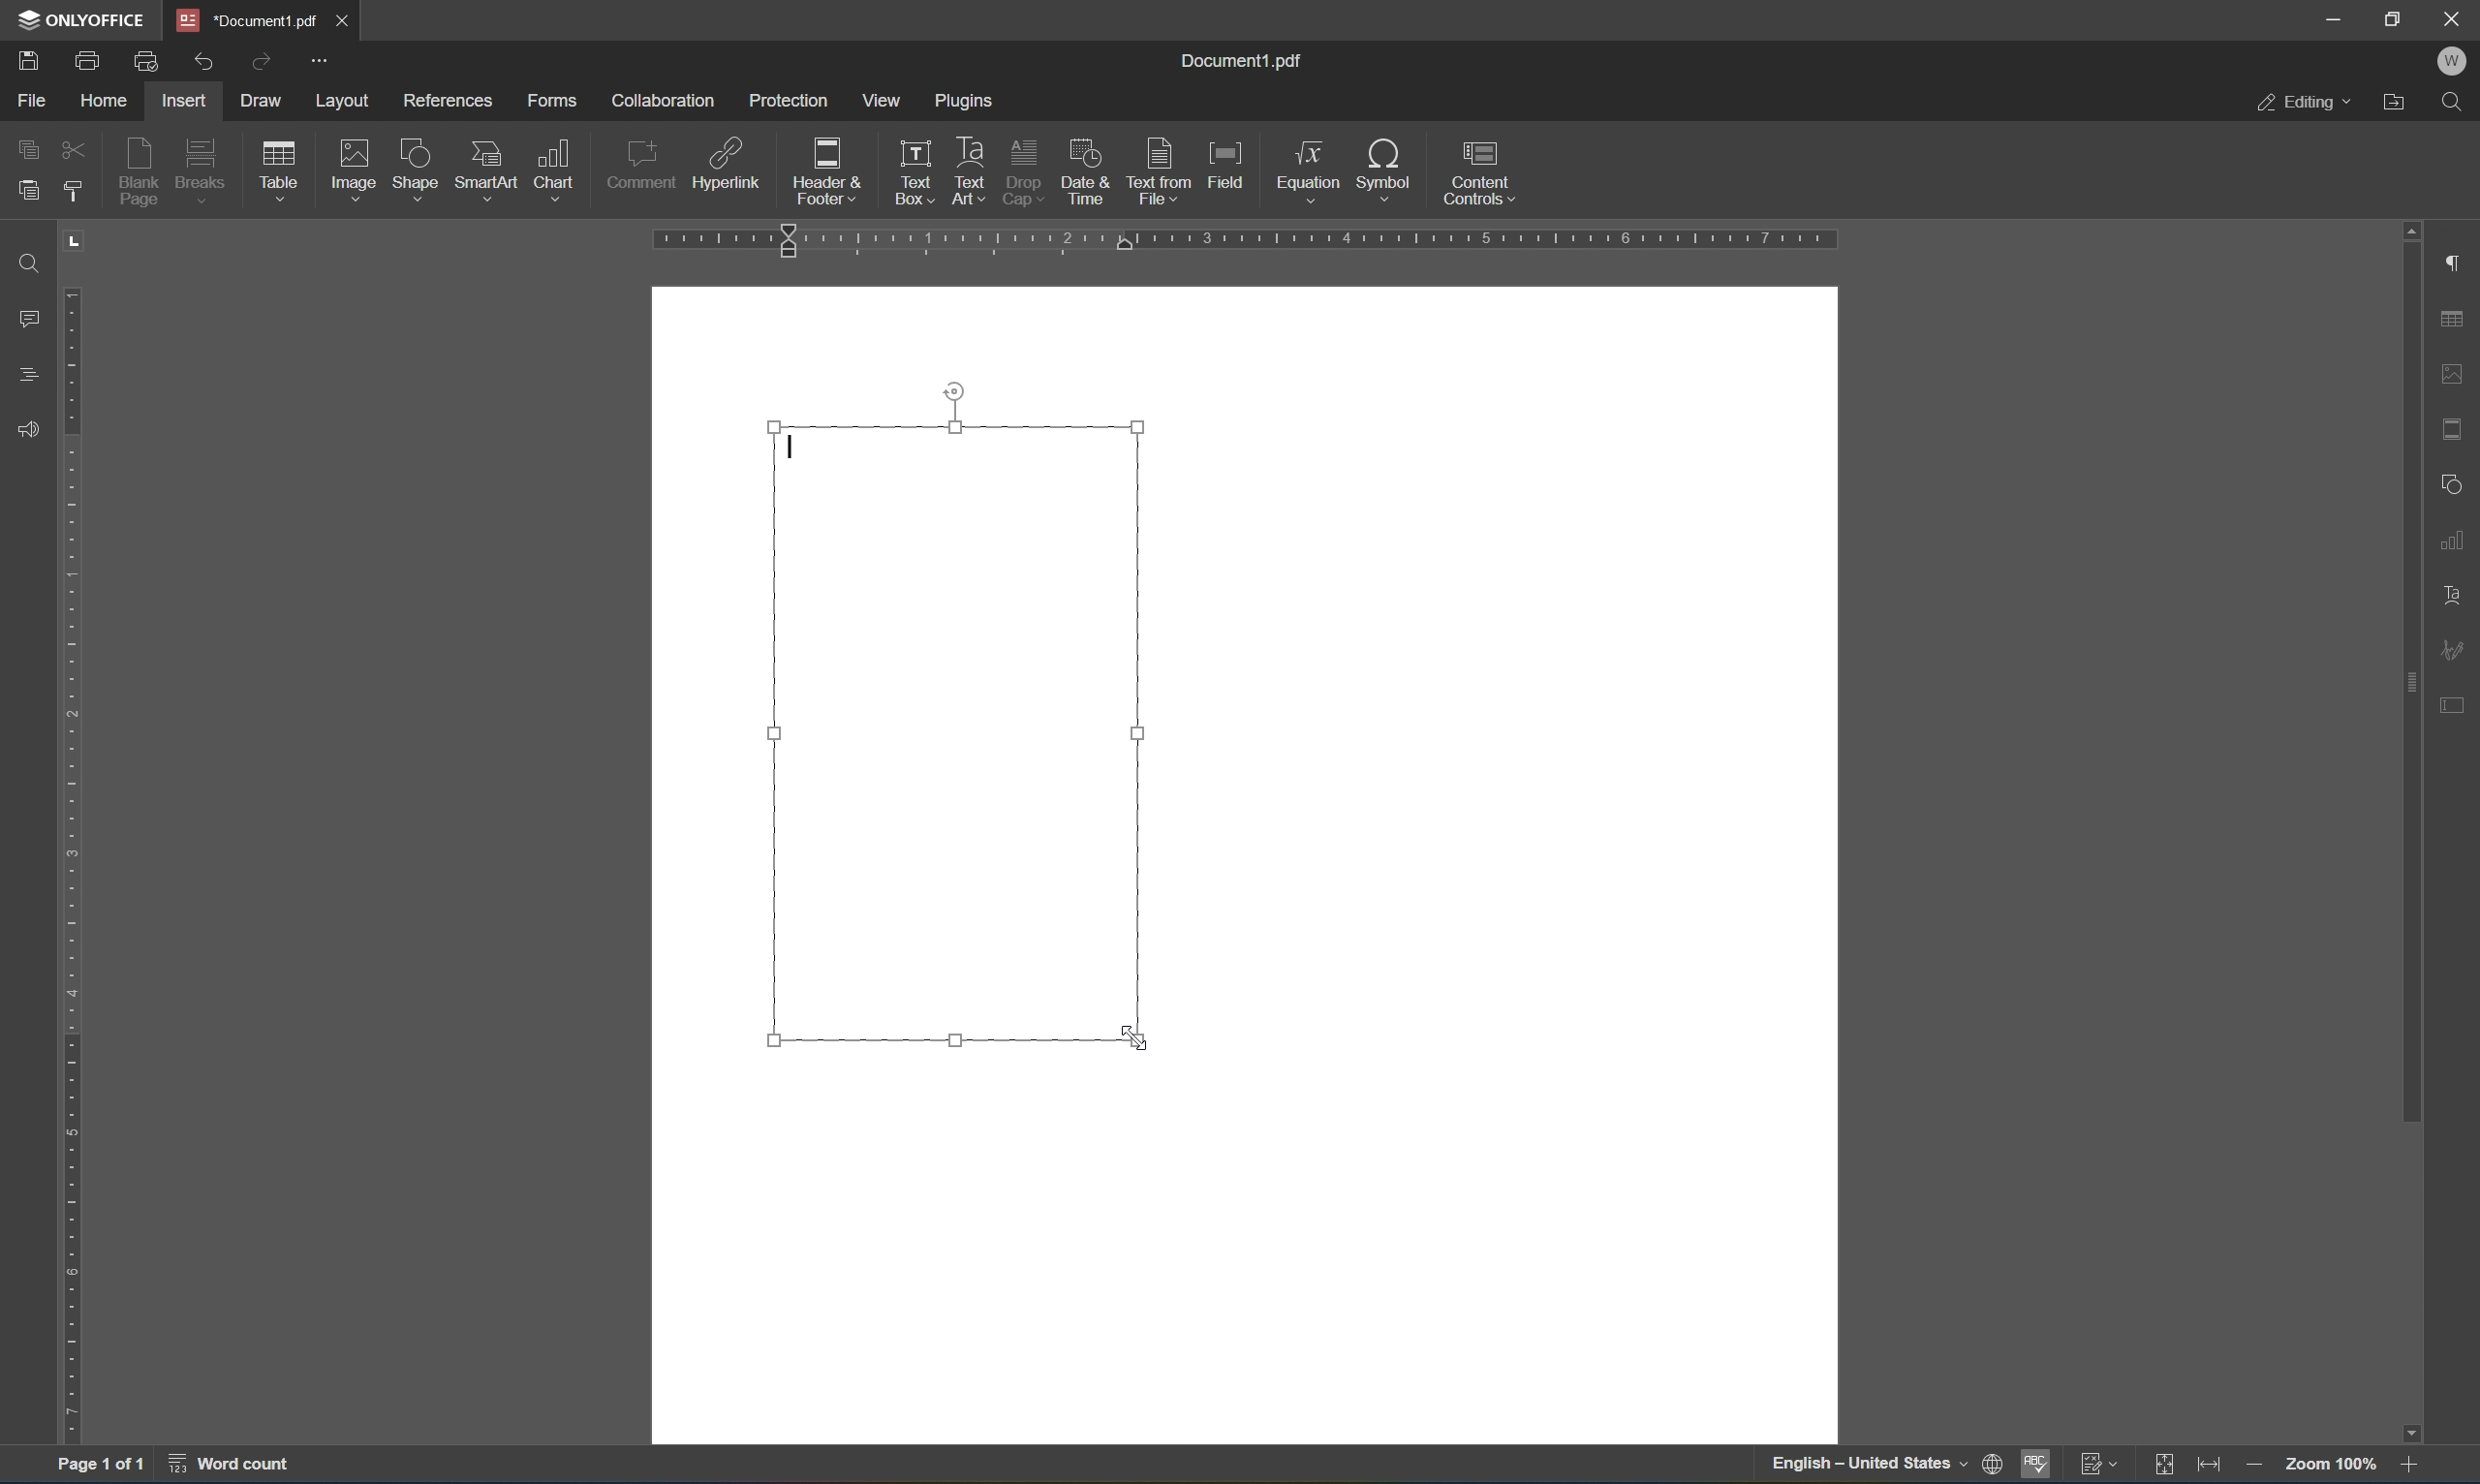 The width and height of the screenshot is (2480, 1484). Describe the element at coordinates (107, 101) in the screenshot. I see `home` at that location.